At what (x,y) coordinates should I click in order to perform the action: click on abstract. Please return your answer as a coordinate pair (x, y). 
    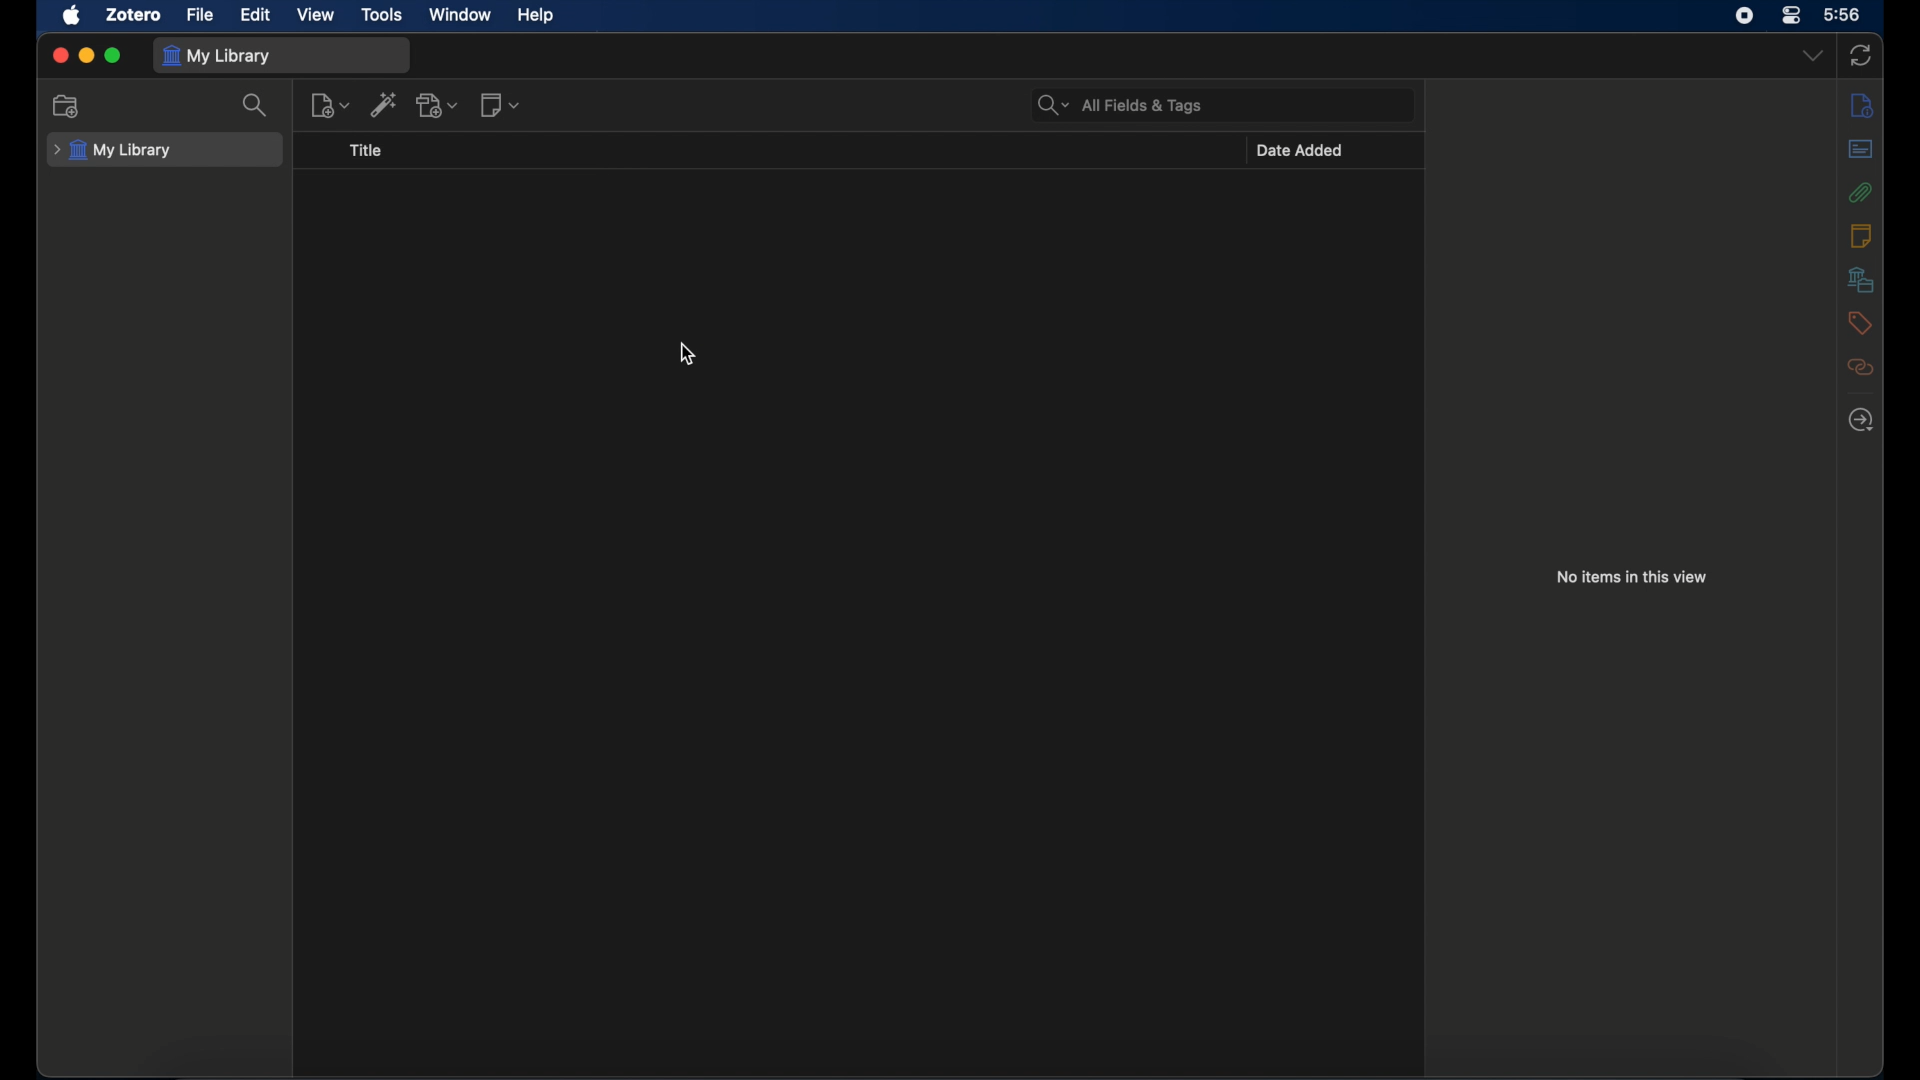
    Looking at the image, I should click on (1861, 148).